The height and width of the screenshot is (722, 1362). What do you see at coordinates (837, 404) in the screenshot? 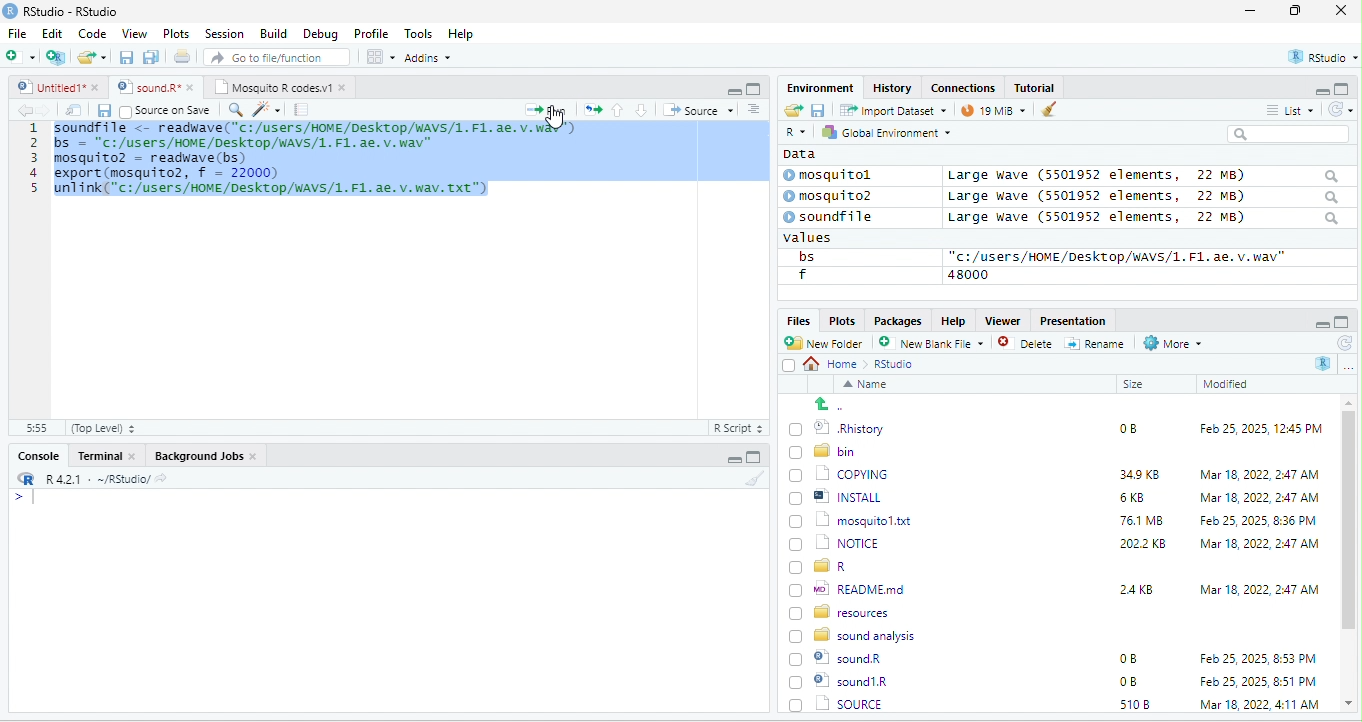
I see `go back` at bounding box center [837, 404].